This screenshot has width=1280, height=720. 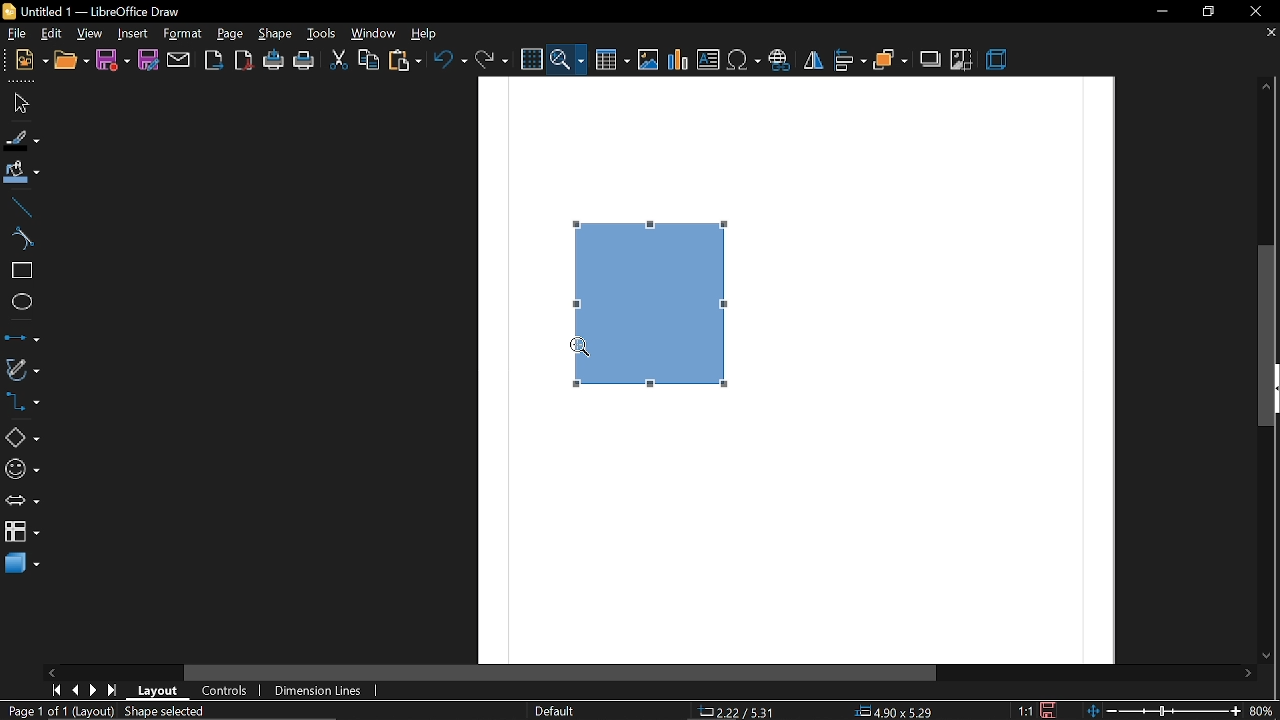 I want to click on shape selected, so click(x=168, y=711).